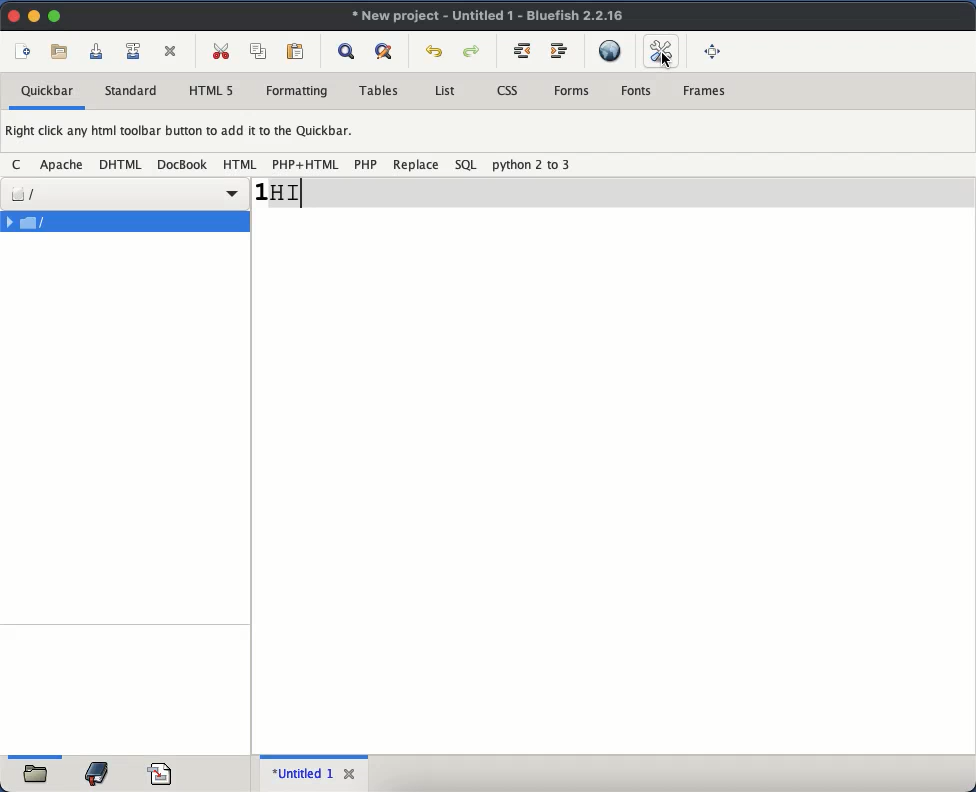 This screenshot has width=976, height=792. Describe the element at coordinates (131, 91) in the screenshot. I see `standard` at that location.